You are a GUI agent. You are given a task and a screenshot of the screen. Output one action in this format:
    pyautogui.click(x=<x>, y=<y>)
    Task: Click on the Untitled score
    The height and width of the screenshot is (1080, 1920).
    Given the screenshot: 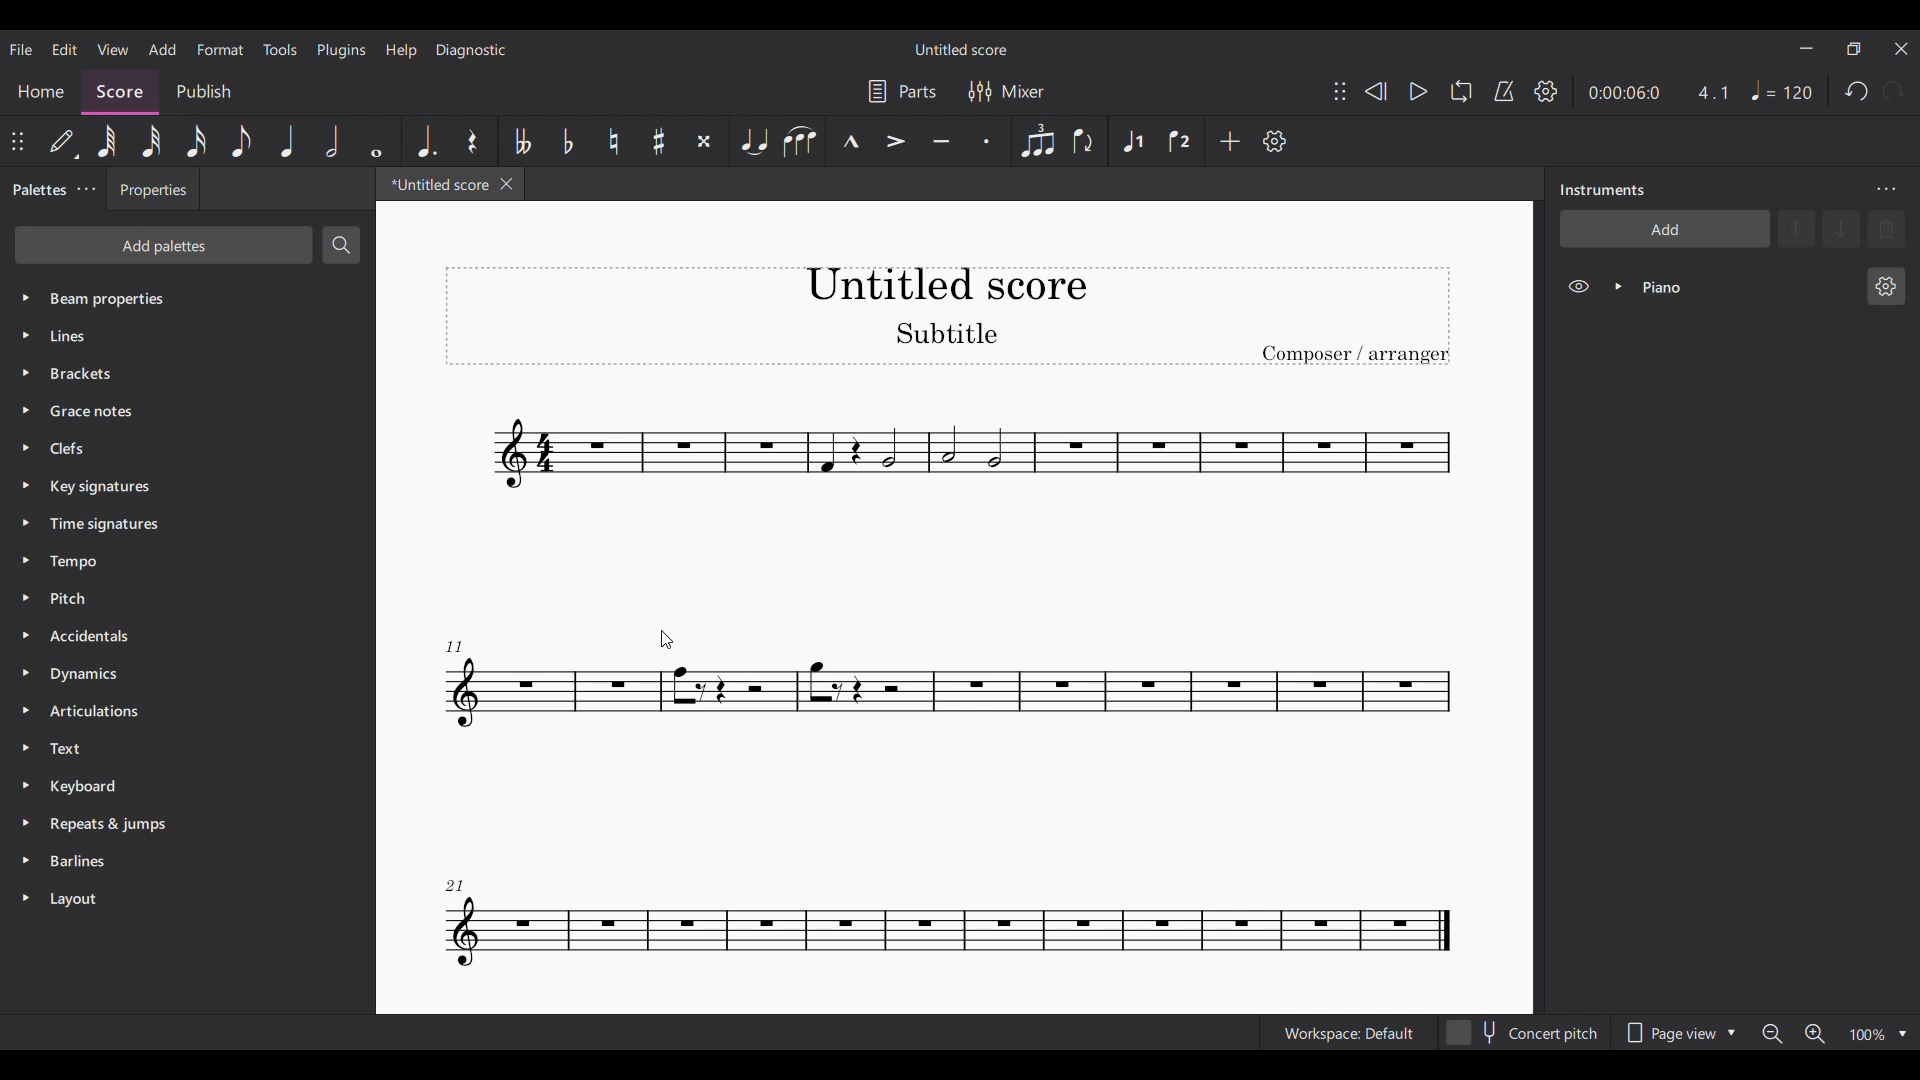 What is the action you would take?
    pyautogui.click(x=960, y=49)
    